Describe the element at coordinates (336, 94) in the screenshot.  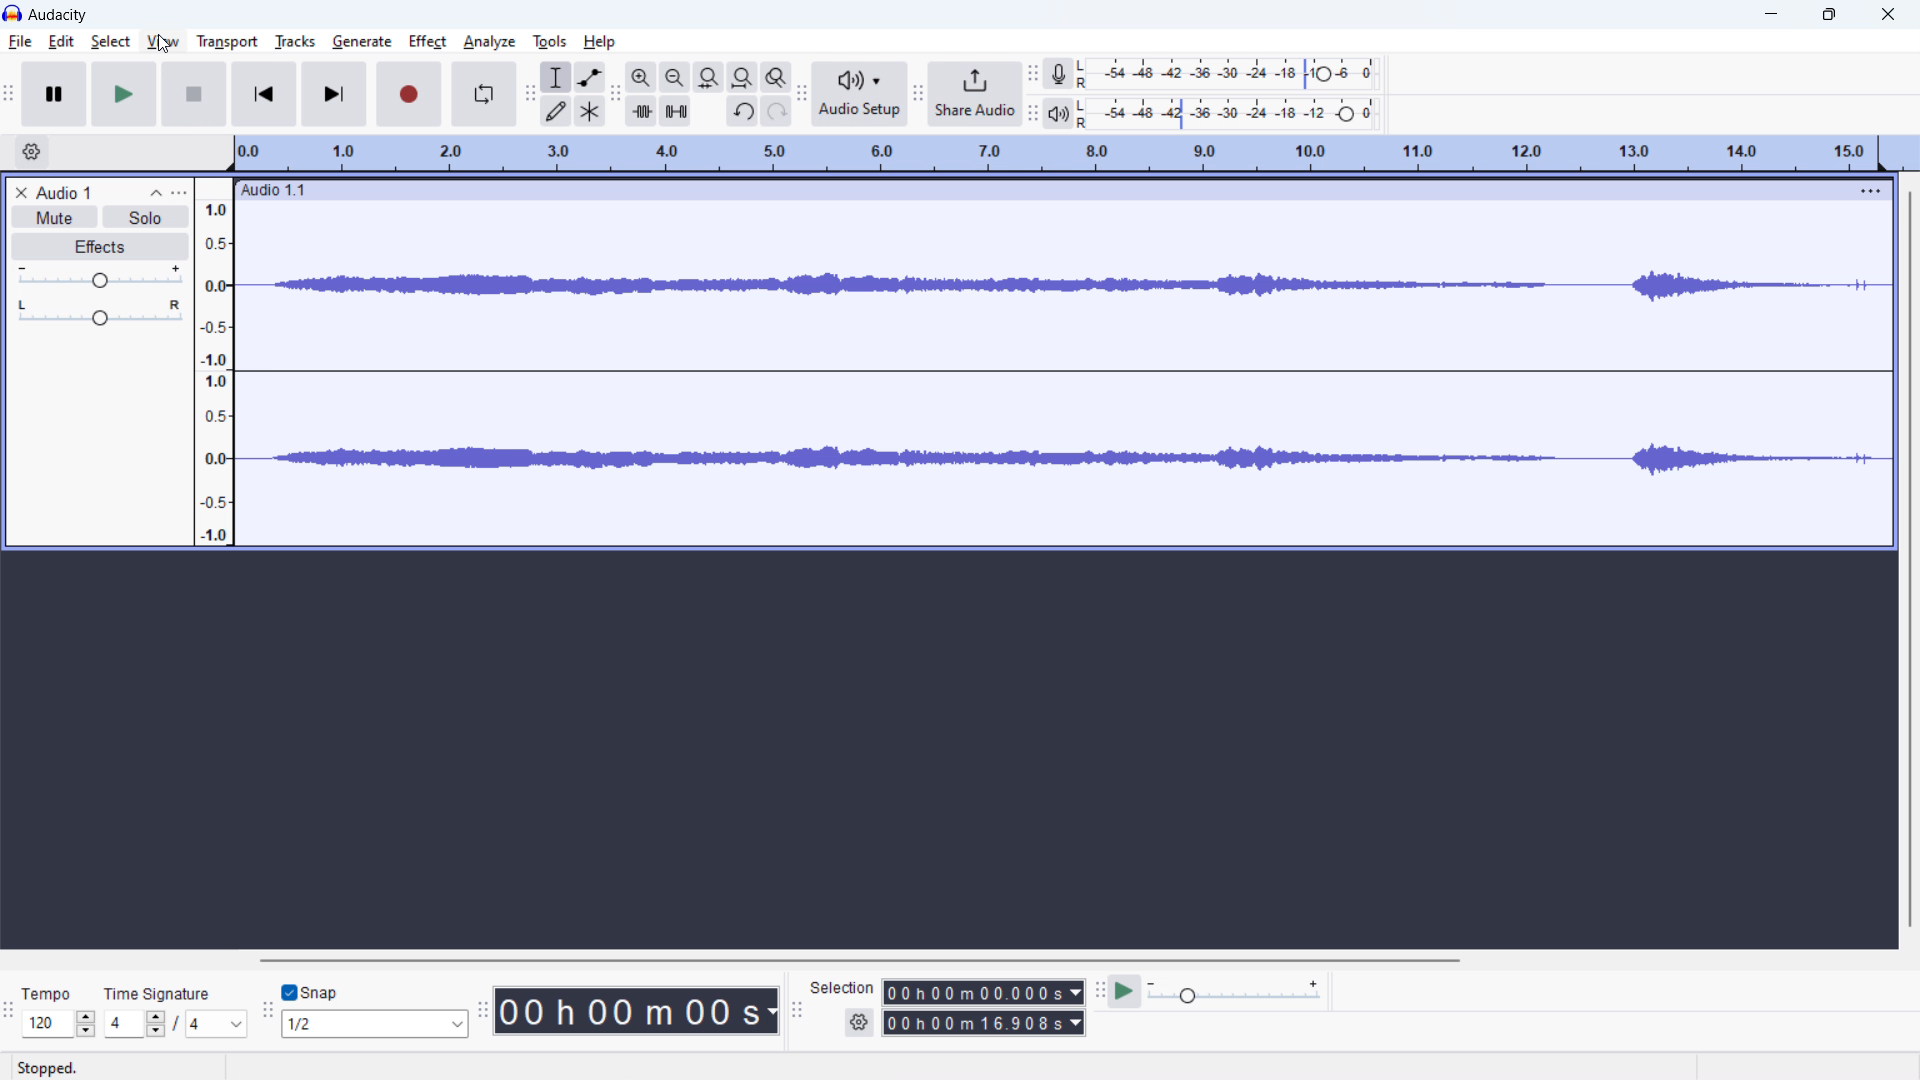
I see `skip to end` at that location.